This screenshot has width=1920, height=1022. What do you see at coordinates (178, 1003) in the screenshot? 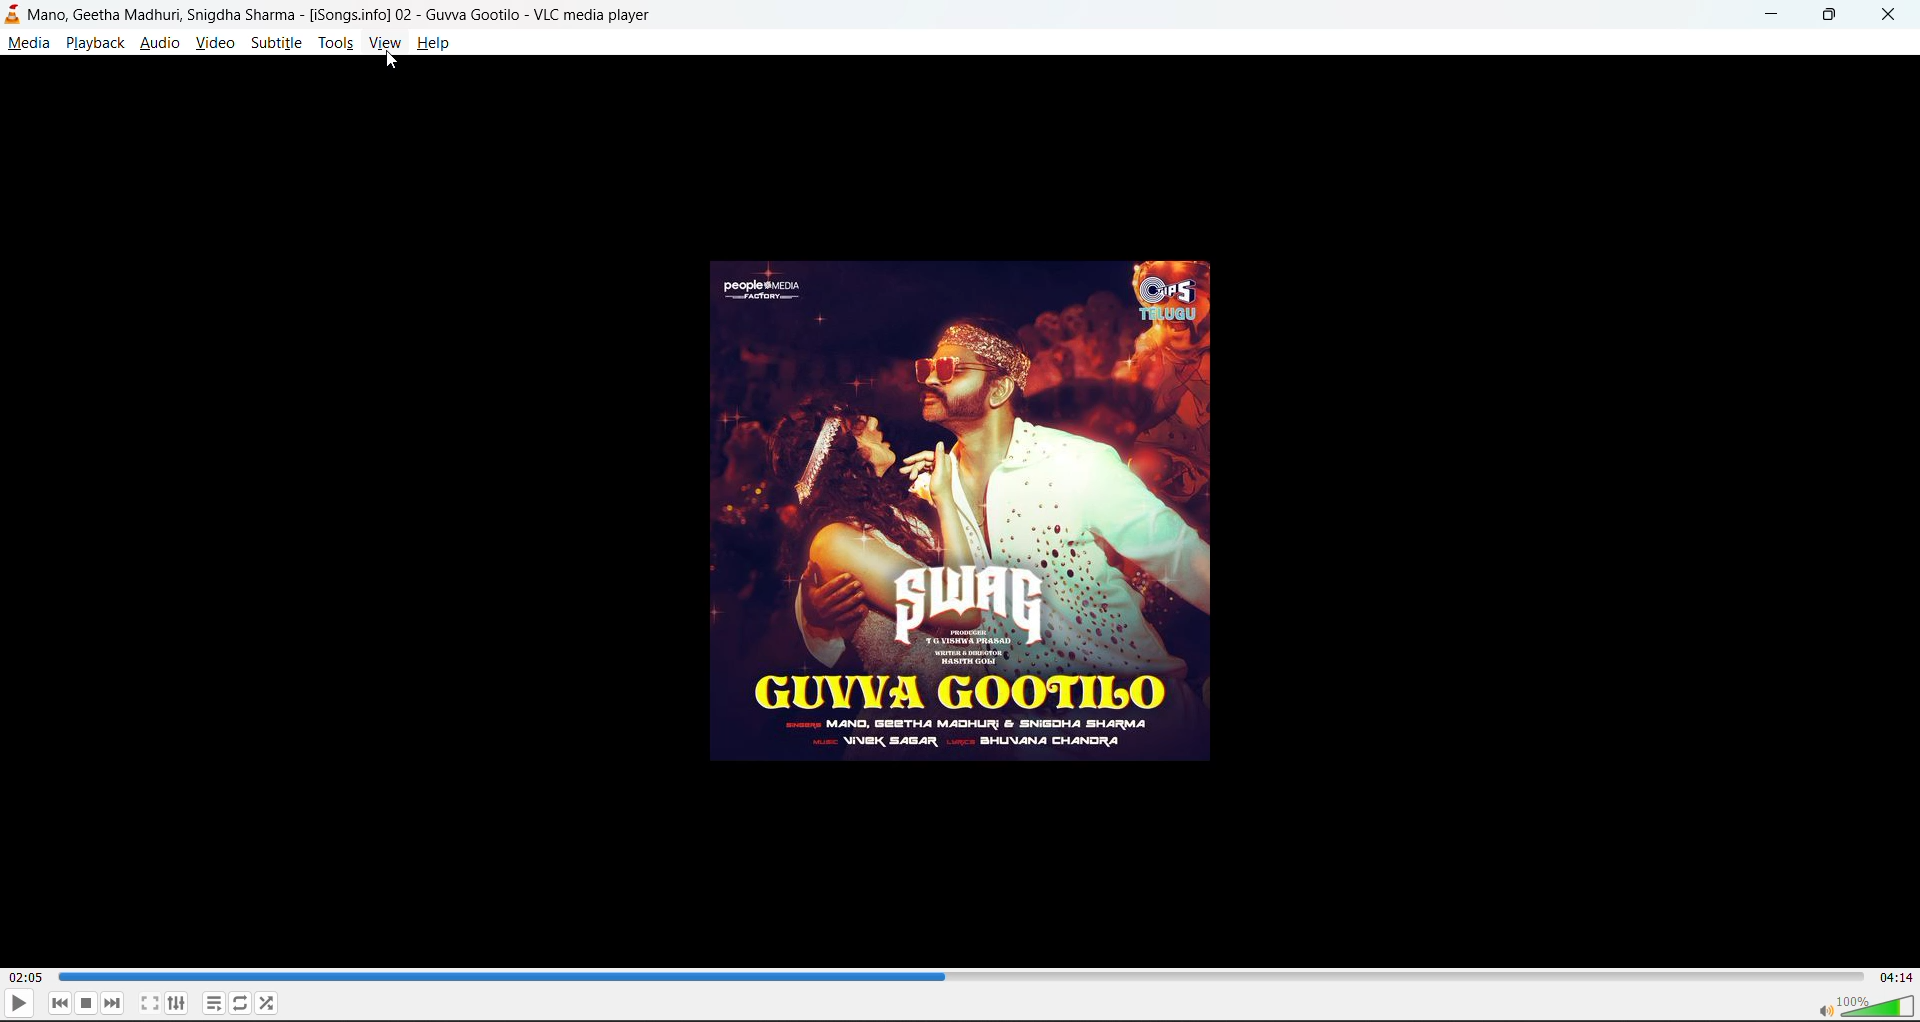
I see `settings` at bounding box center [178, 1003].